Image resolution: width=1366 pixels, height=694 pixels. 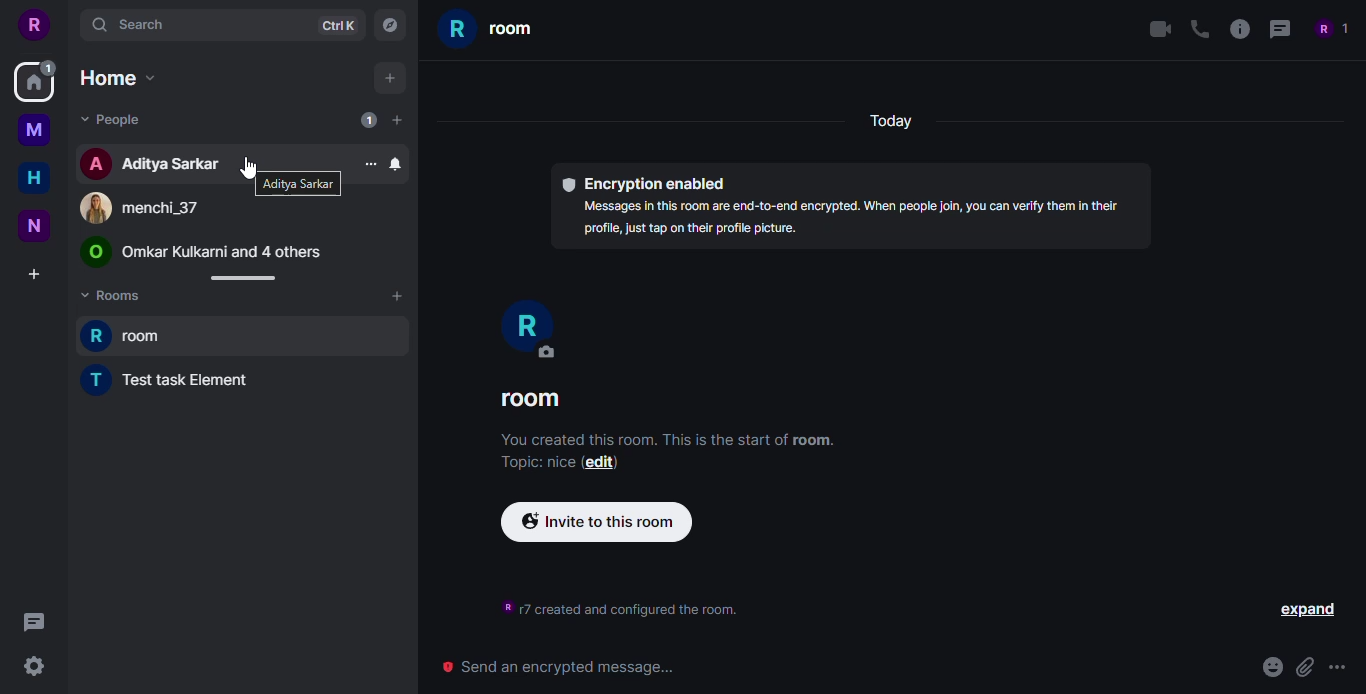 I want to click on cursor, so click(x=245, y=166).